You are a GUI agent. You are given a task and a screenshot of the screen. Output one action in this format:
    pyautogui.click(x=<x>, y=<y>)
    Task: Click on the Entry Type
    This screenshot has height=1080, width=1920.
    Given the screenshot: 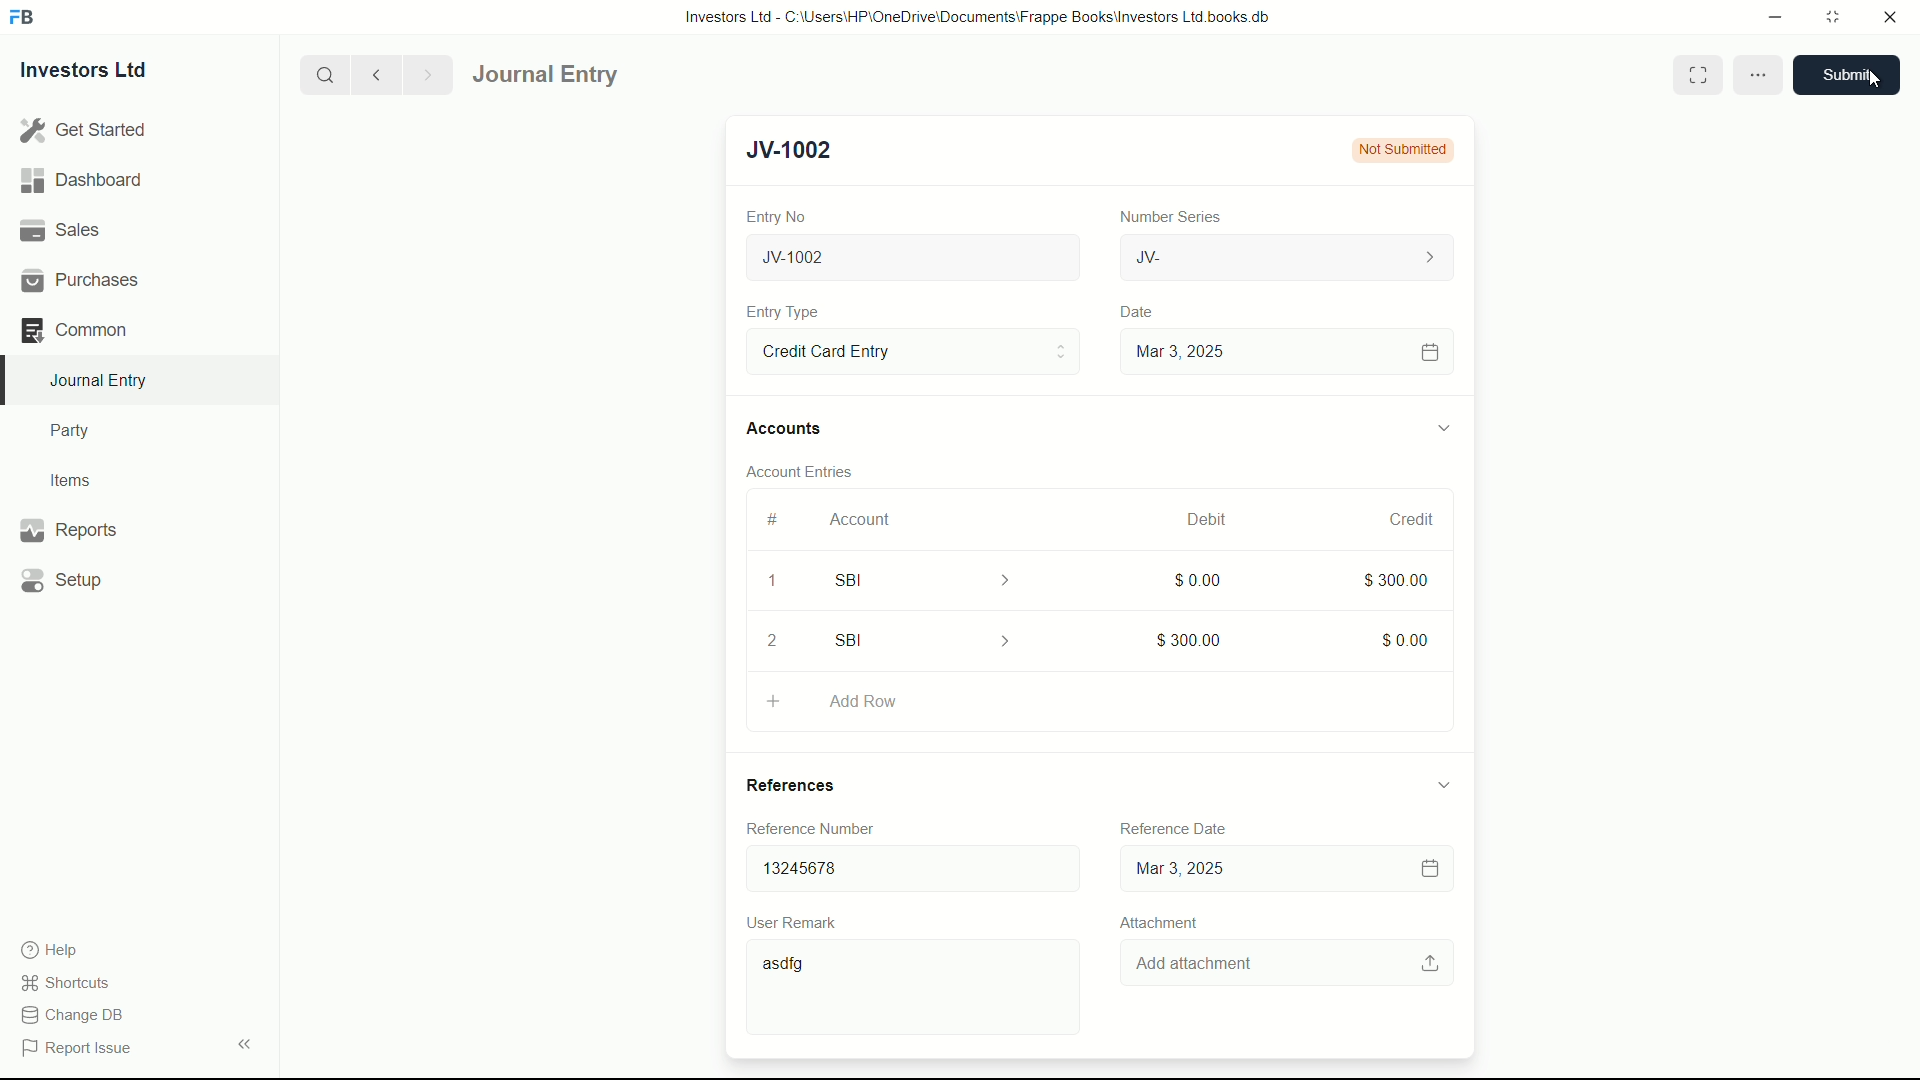 What is the action you would take?
    pyautogui.click(x=783, y=312)
    